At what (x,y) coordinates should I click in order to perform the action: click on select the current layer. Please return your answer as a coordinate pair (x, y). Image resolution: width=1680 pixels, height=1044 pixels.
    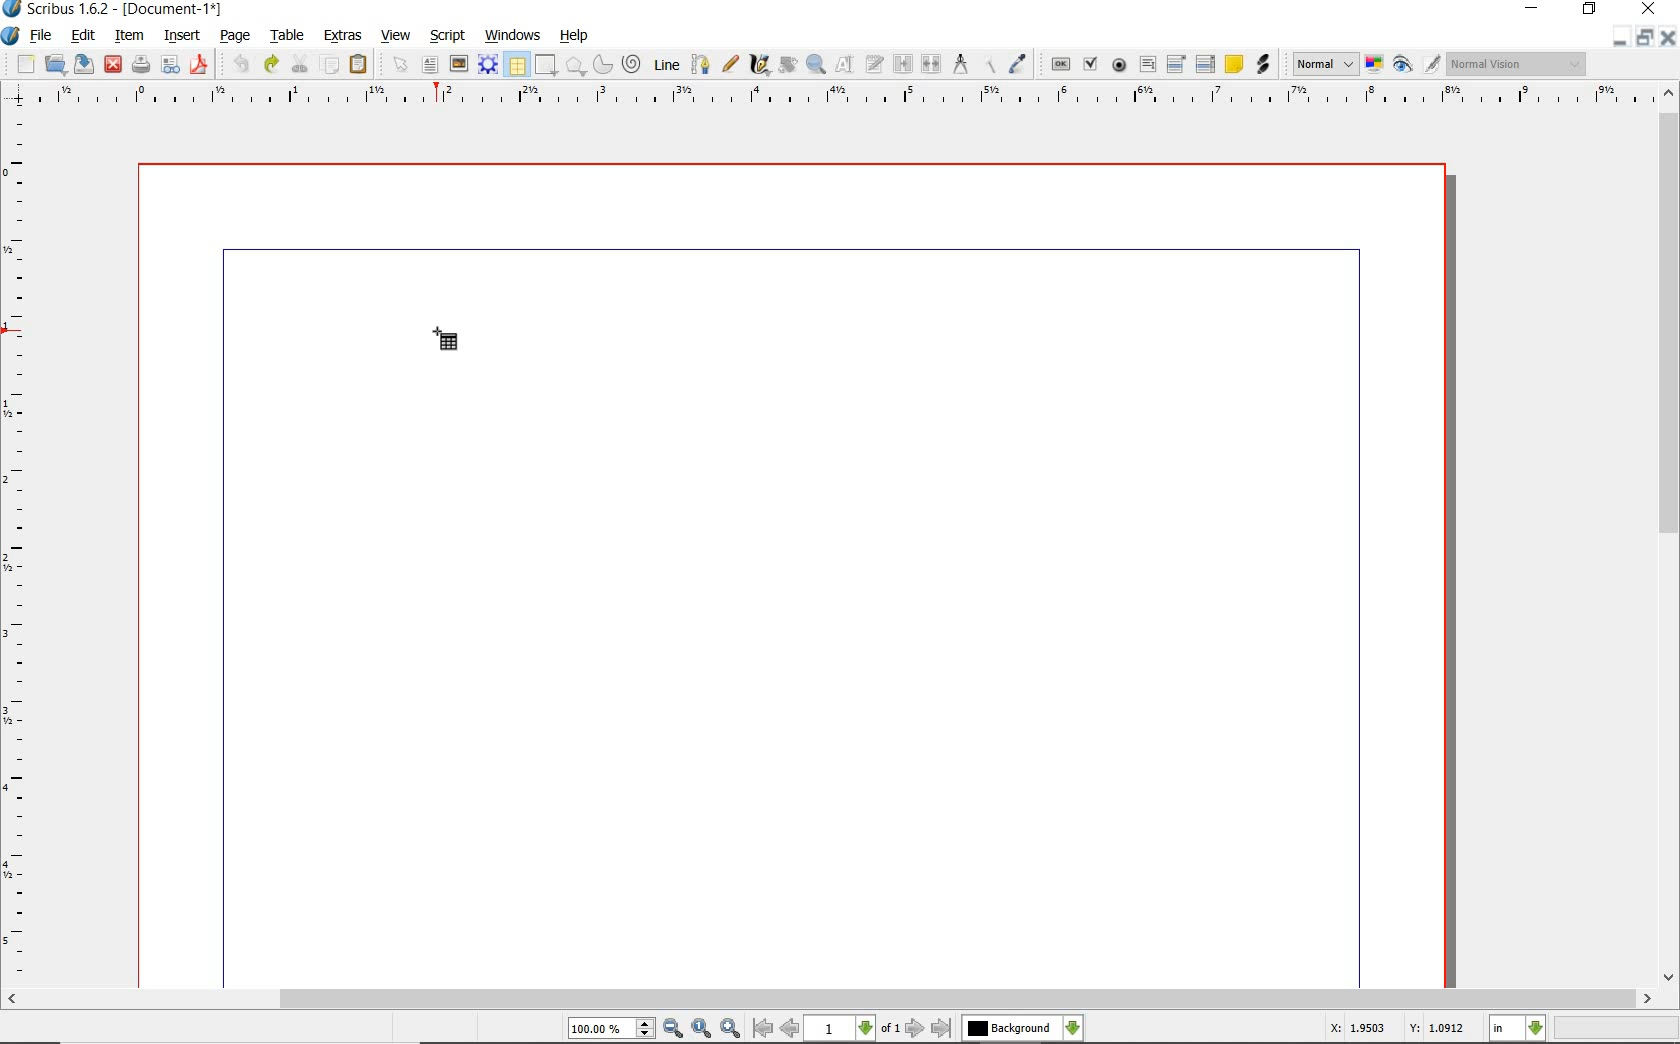
    Looking at the image, I should click on (1022, 1028).